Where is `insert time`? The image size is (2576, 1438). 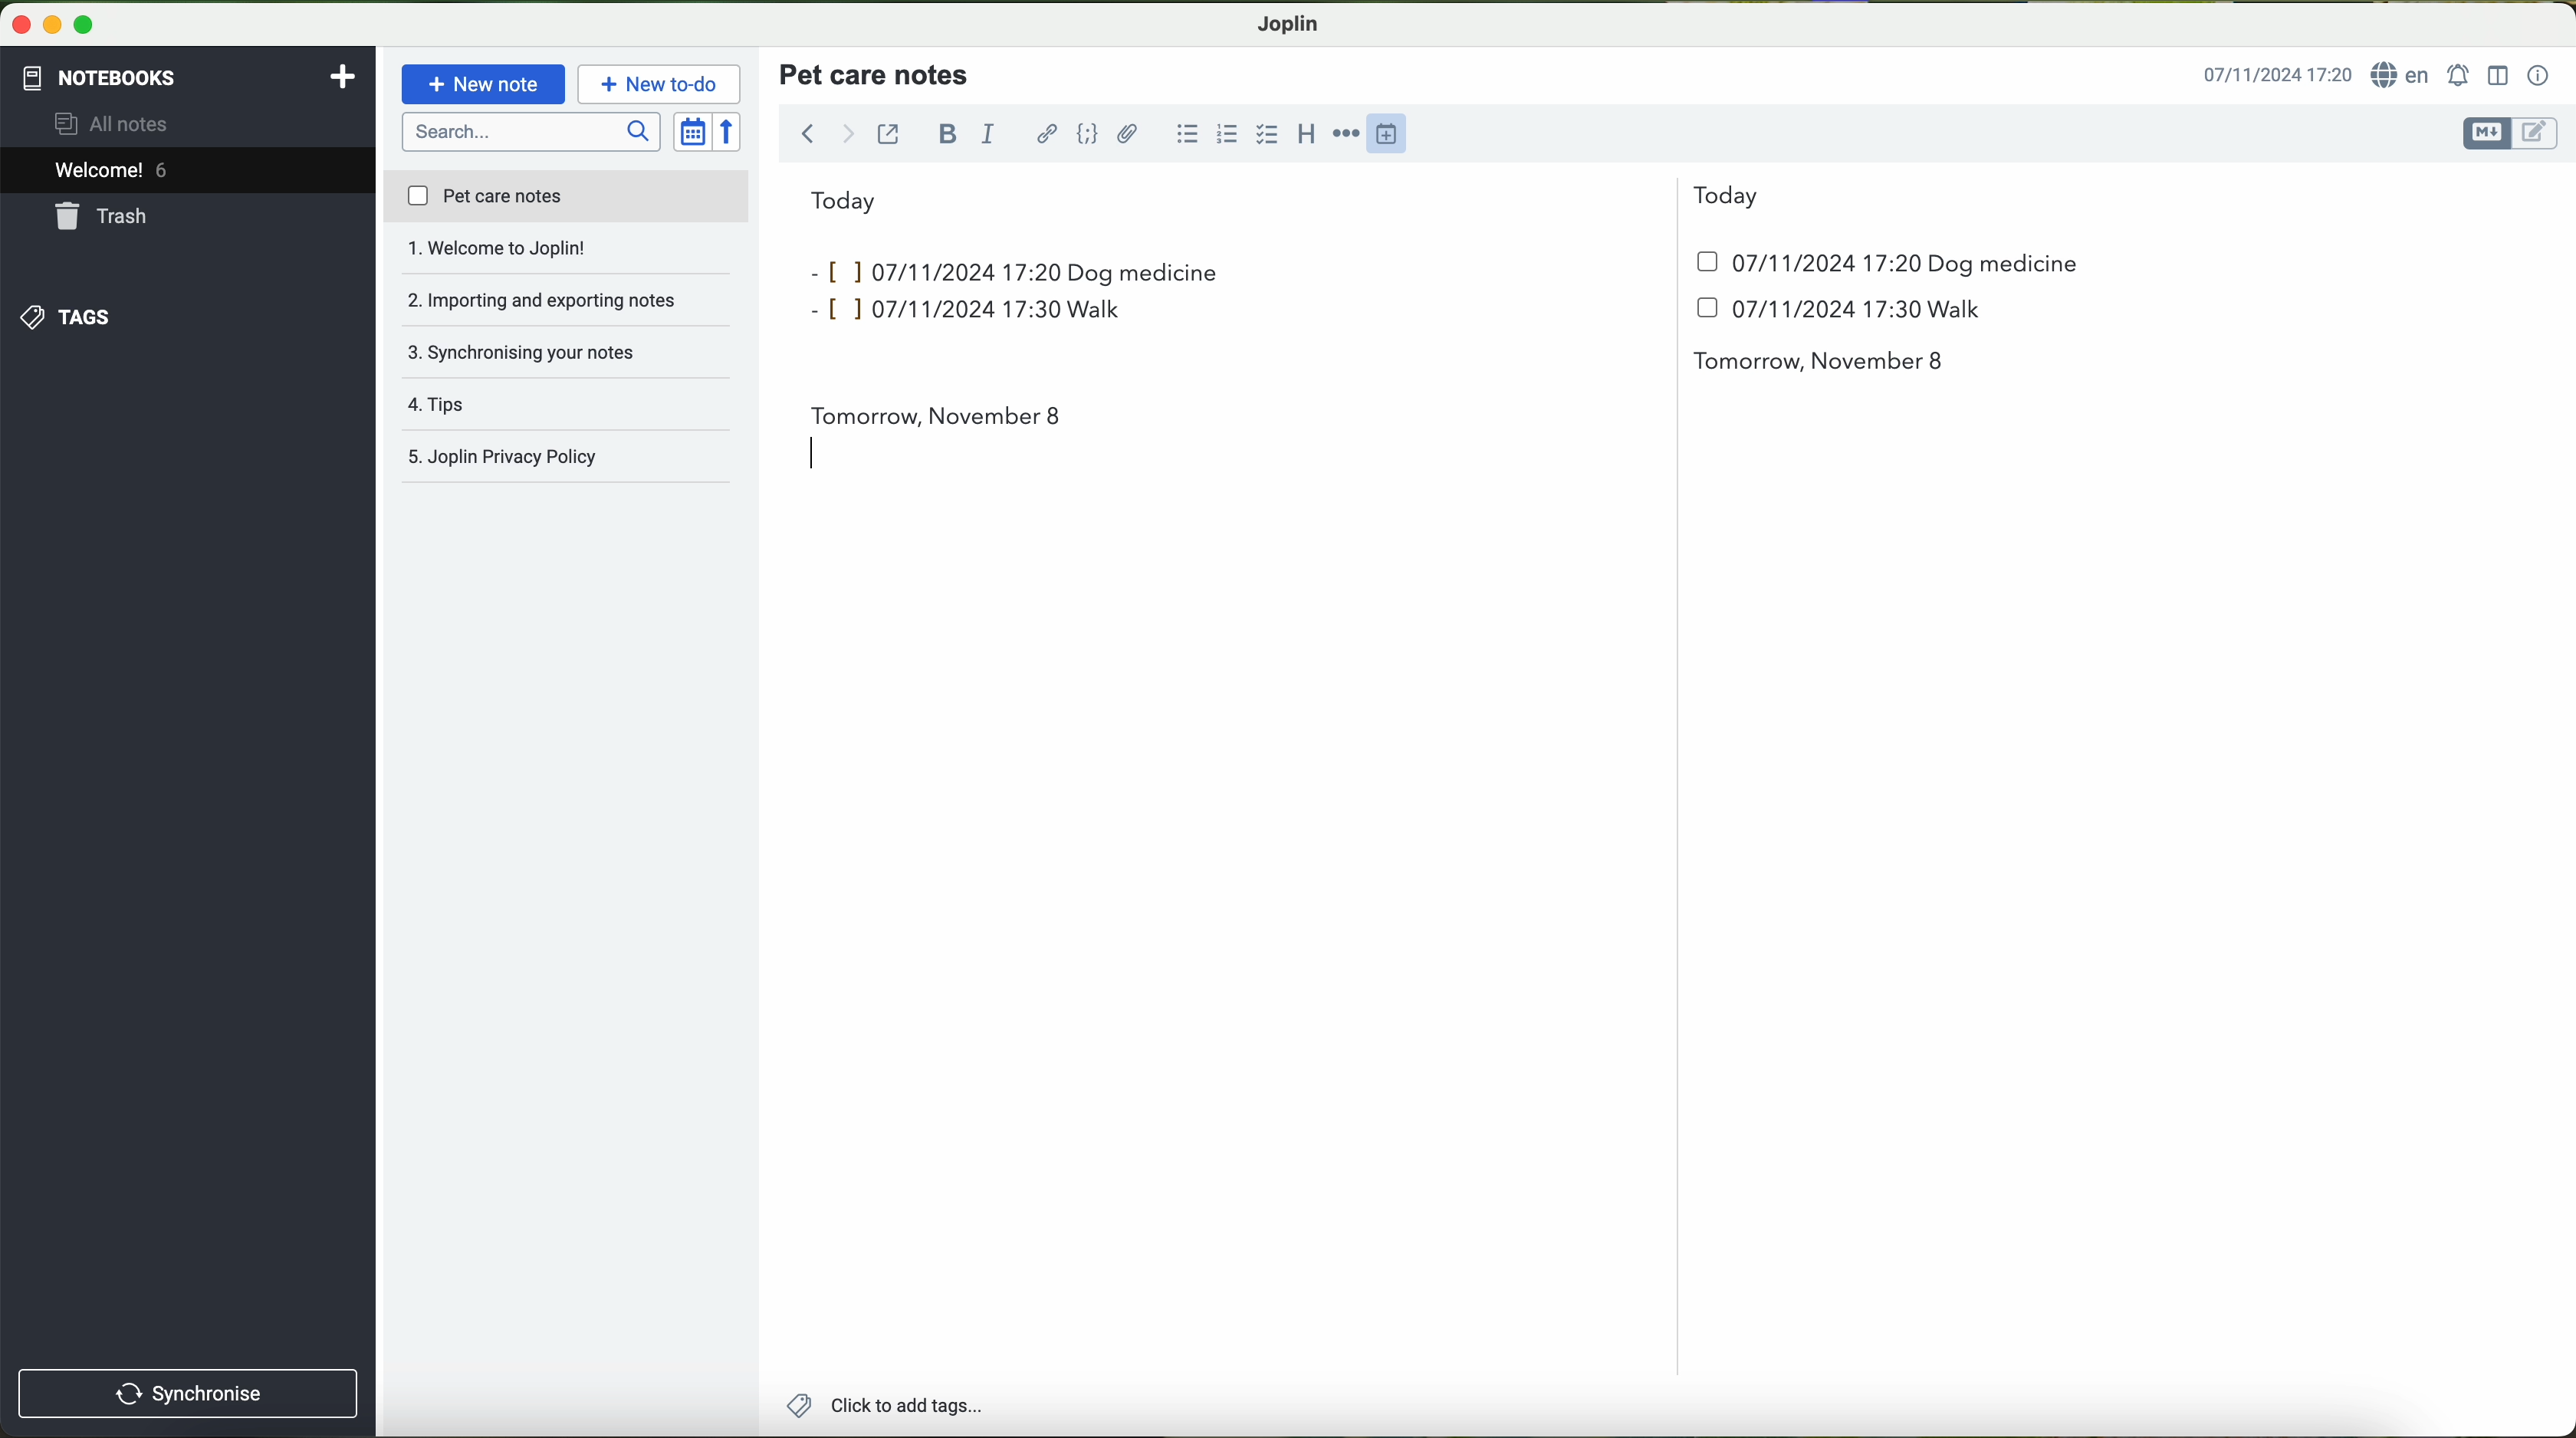
insert time is located at coordinates (1396, 132).